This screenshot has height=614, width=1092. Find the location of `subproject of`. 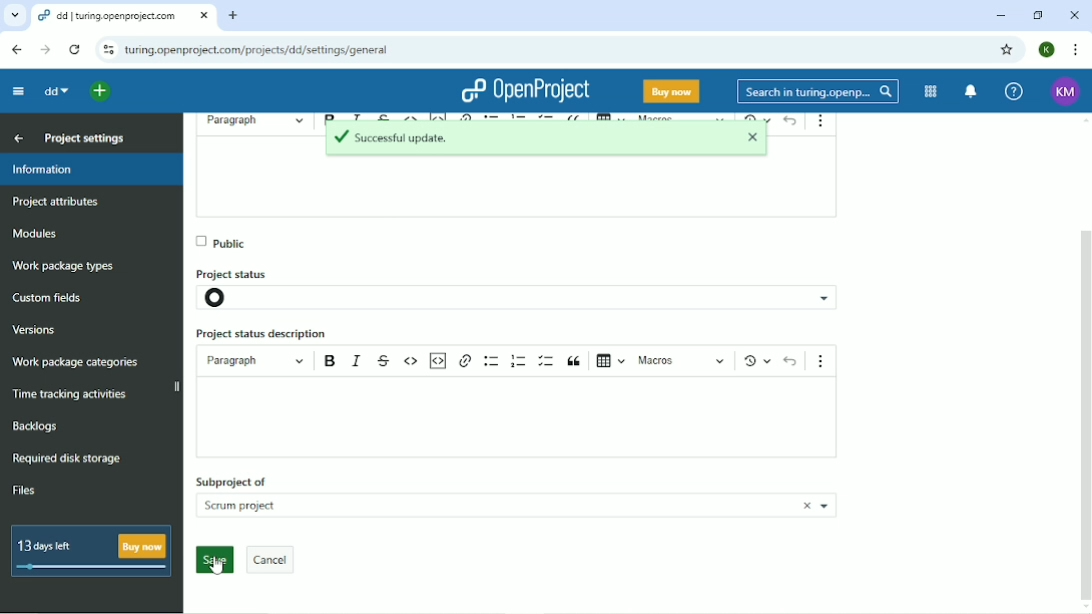

subproject of is located at coordinates (245, 481).